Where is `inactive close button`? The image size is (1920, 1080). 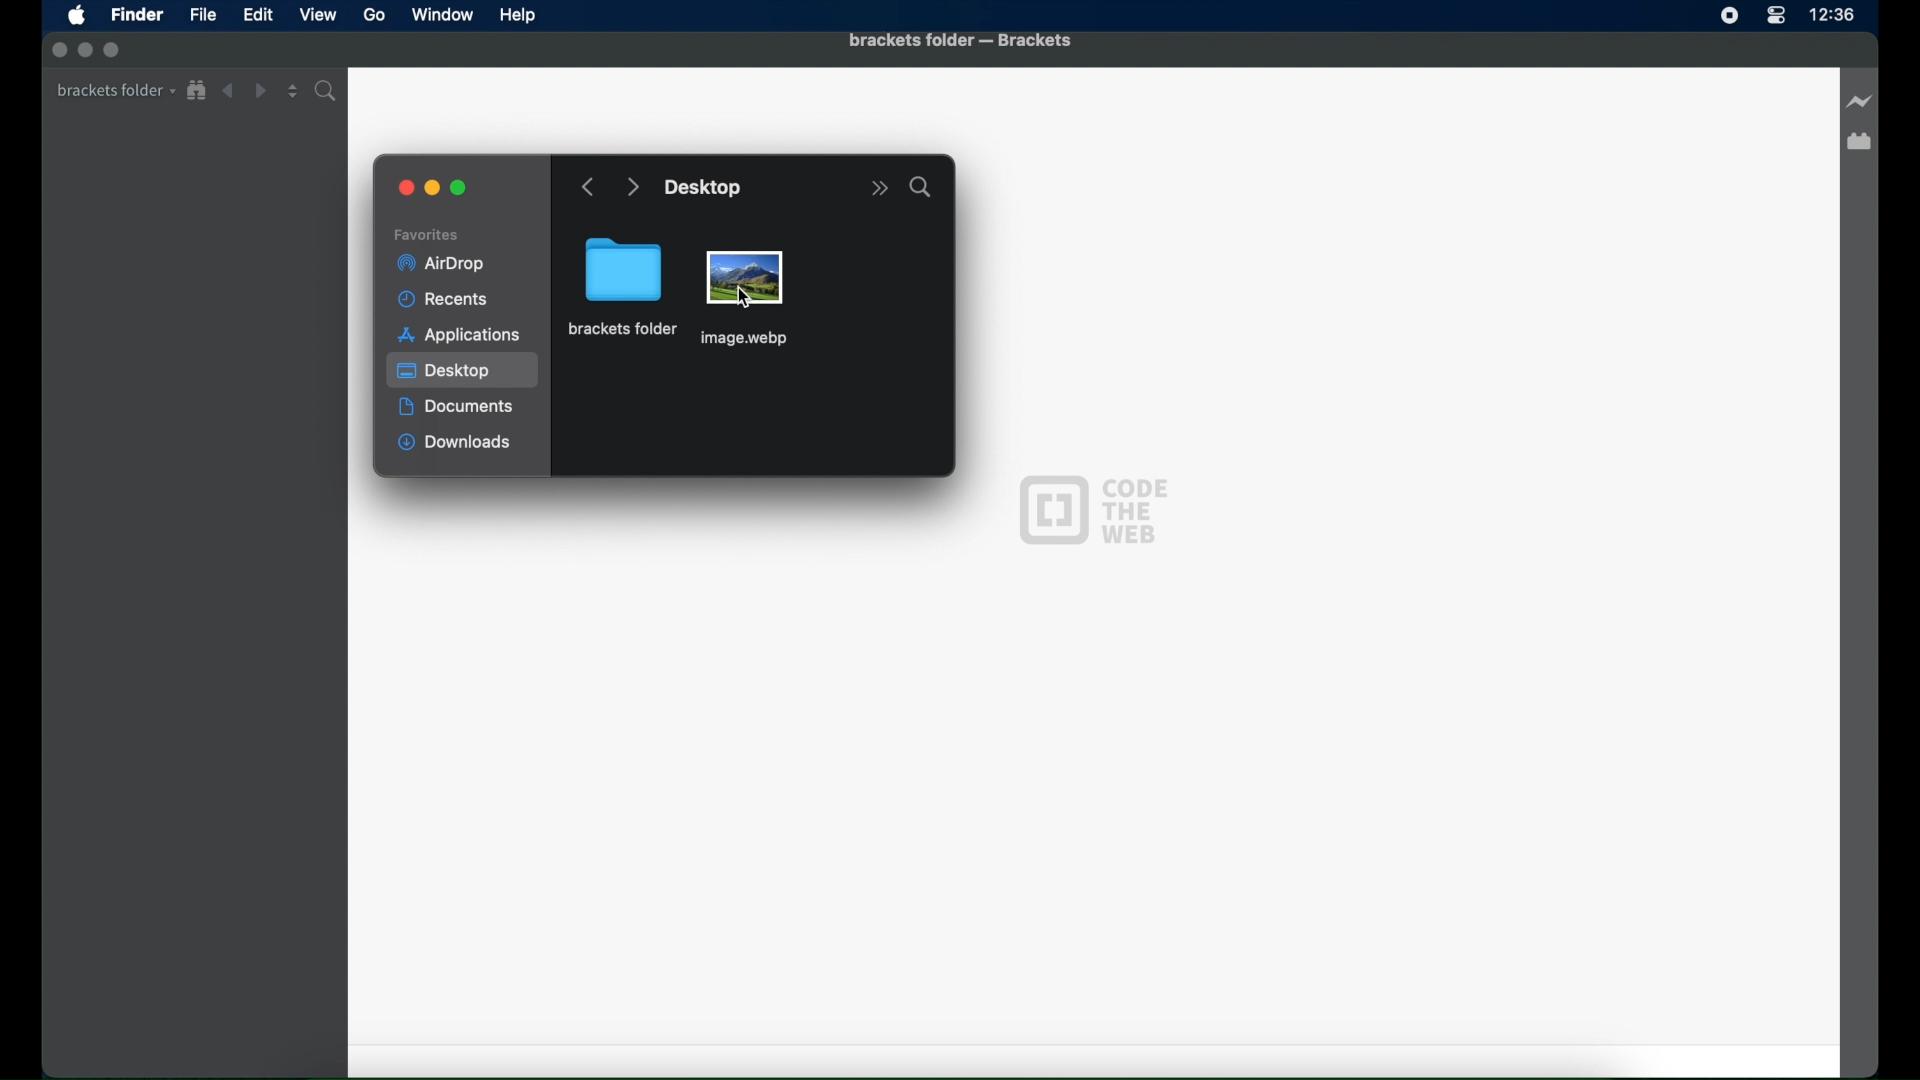 inactive close button is located at coordinates (59, 50).